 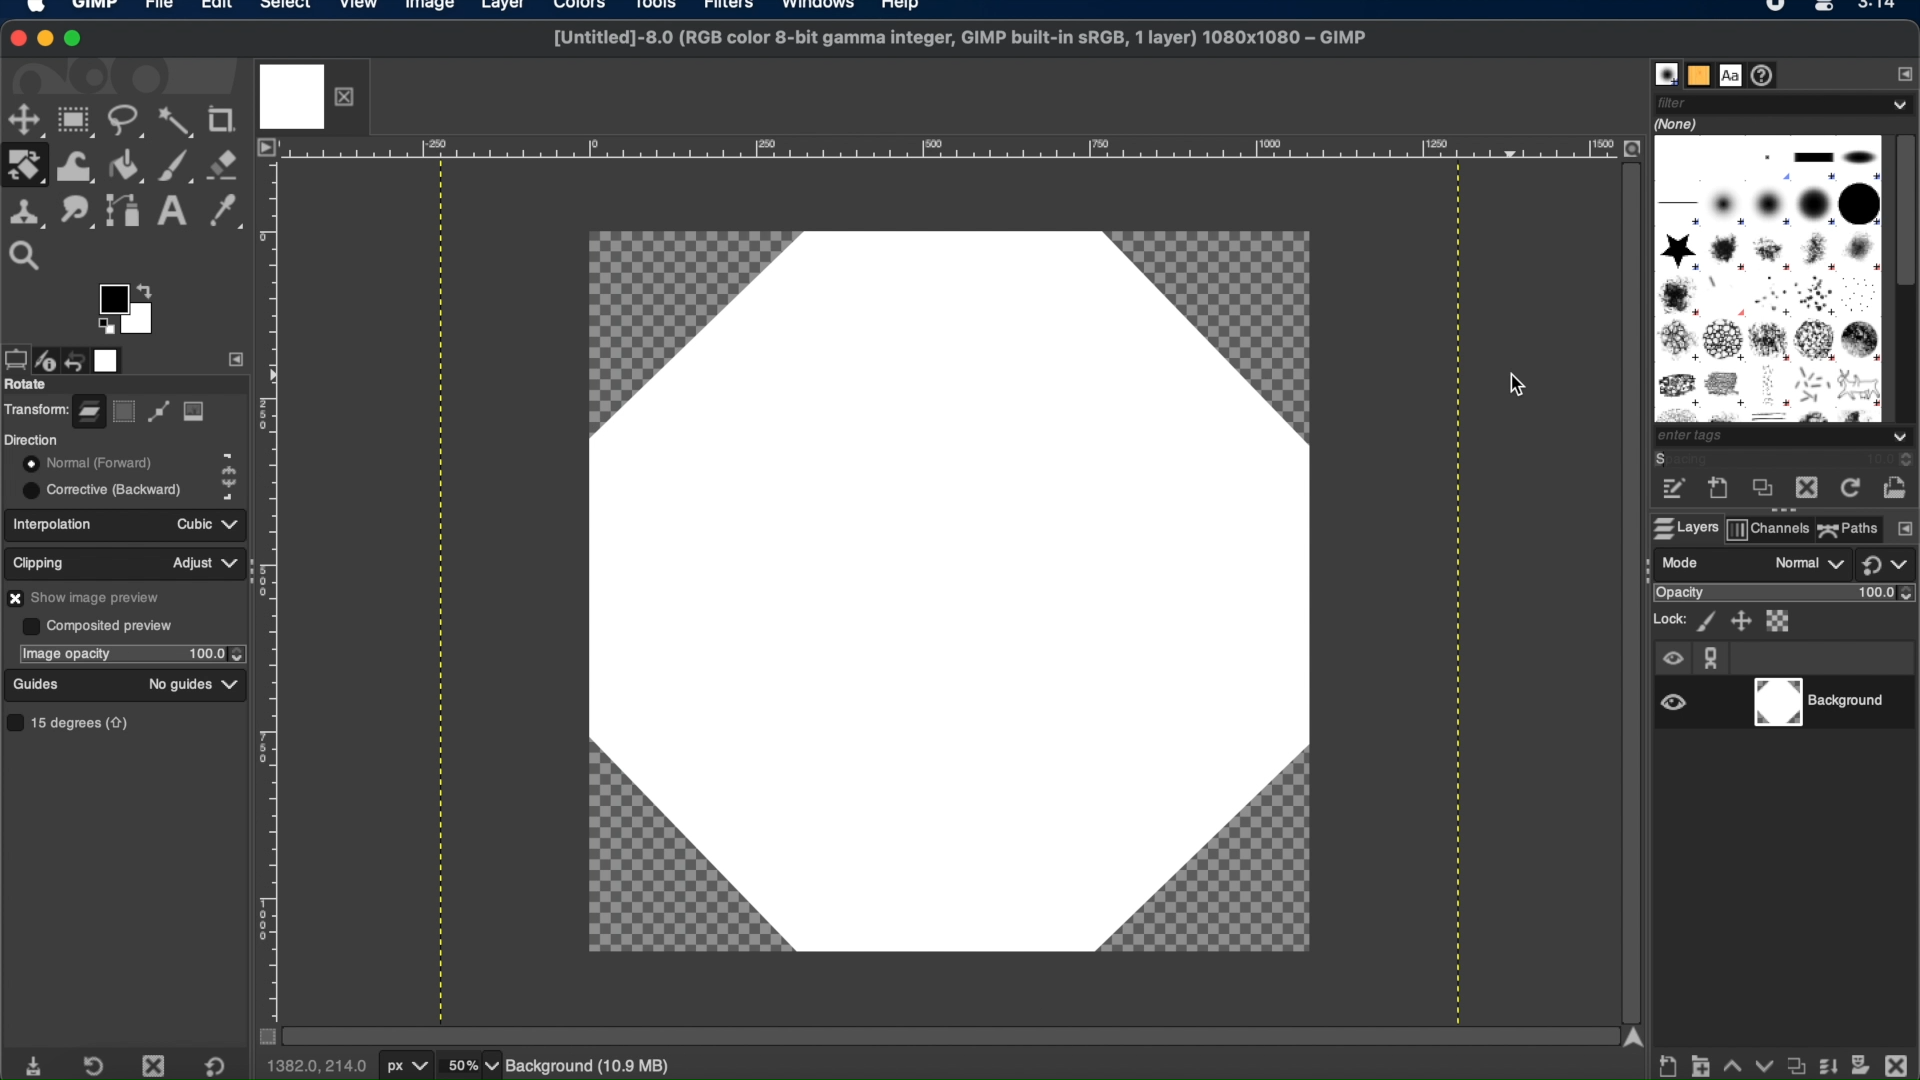 What do you see at coordinates (1633, 1036) in the screenshot?
I see `scroll up arrow` at bounding box center [1633, 1036].